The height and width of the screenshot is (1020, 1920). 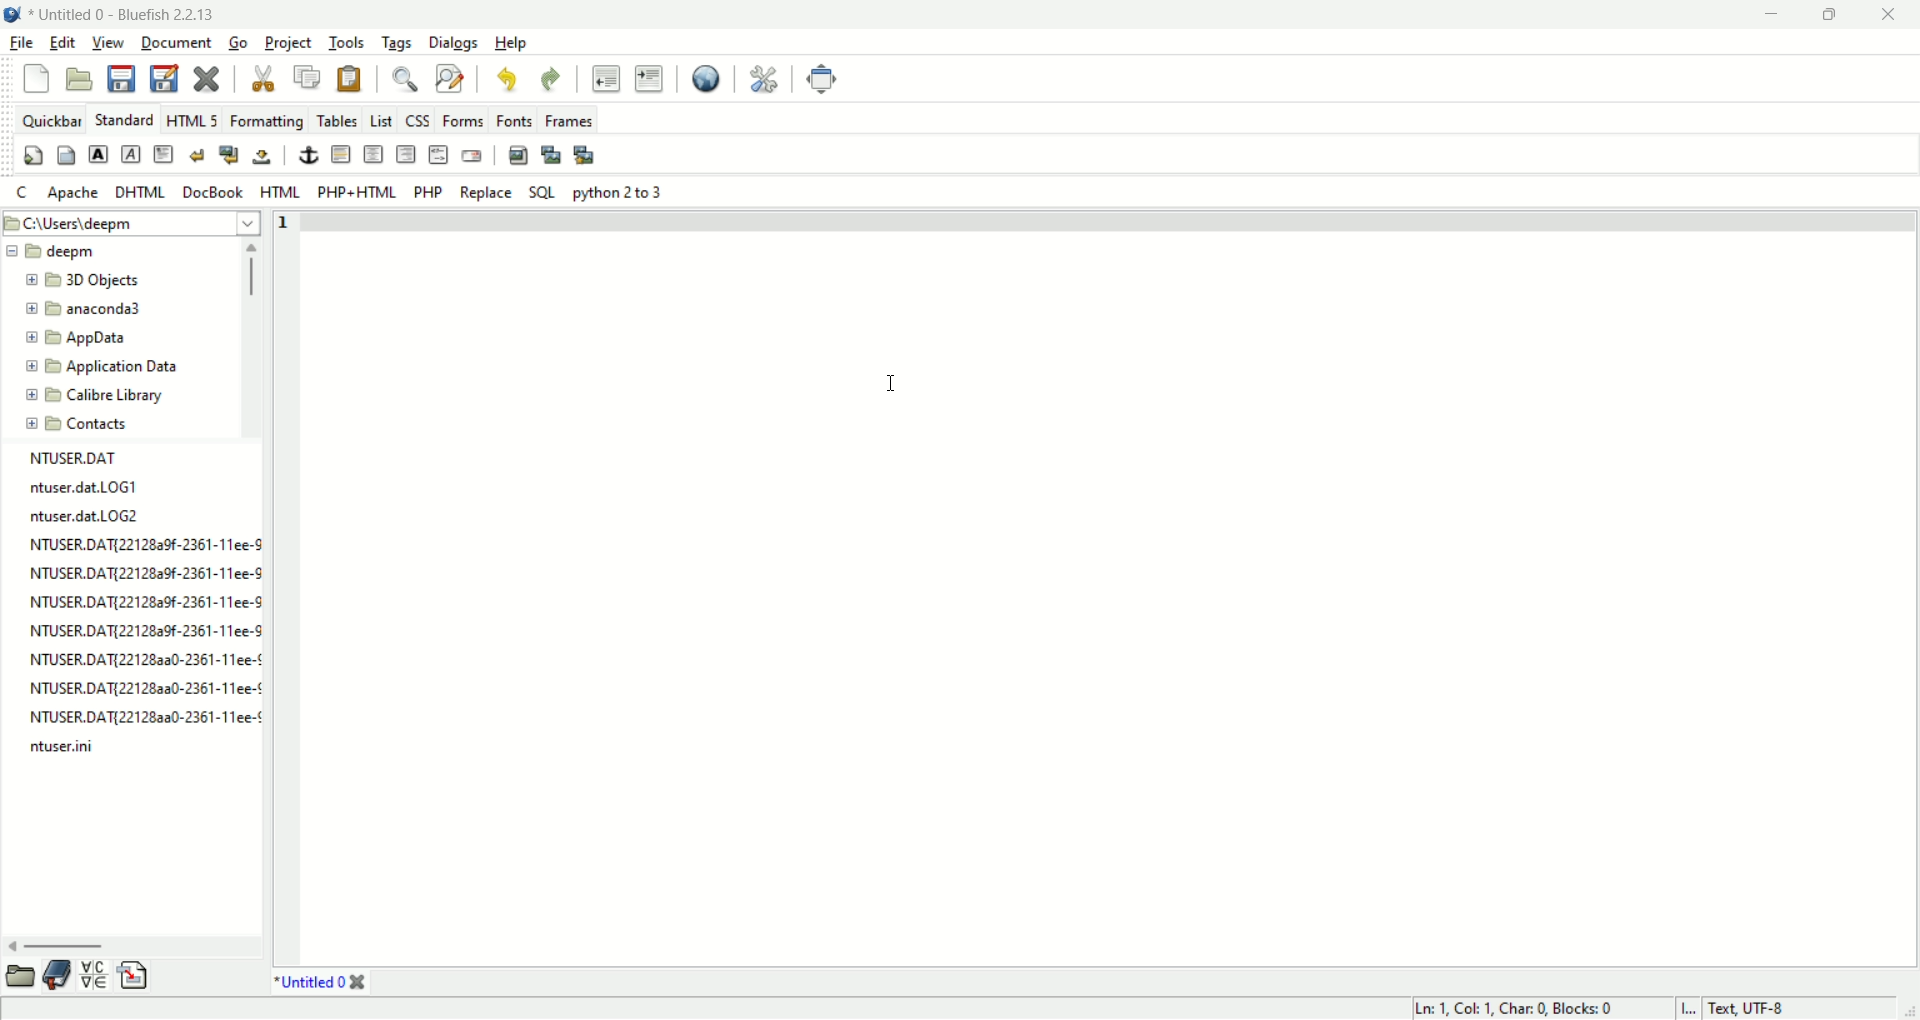 I want to click on LIST, so click(x=379, y=119).